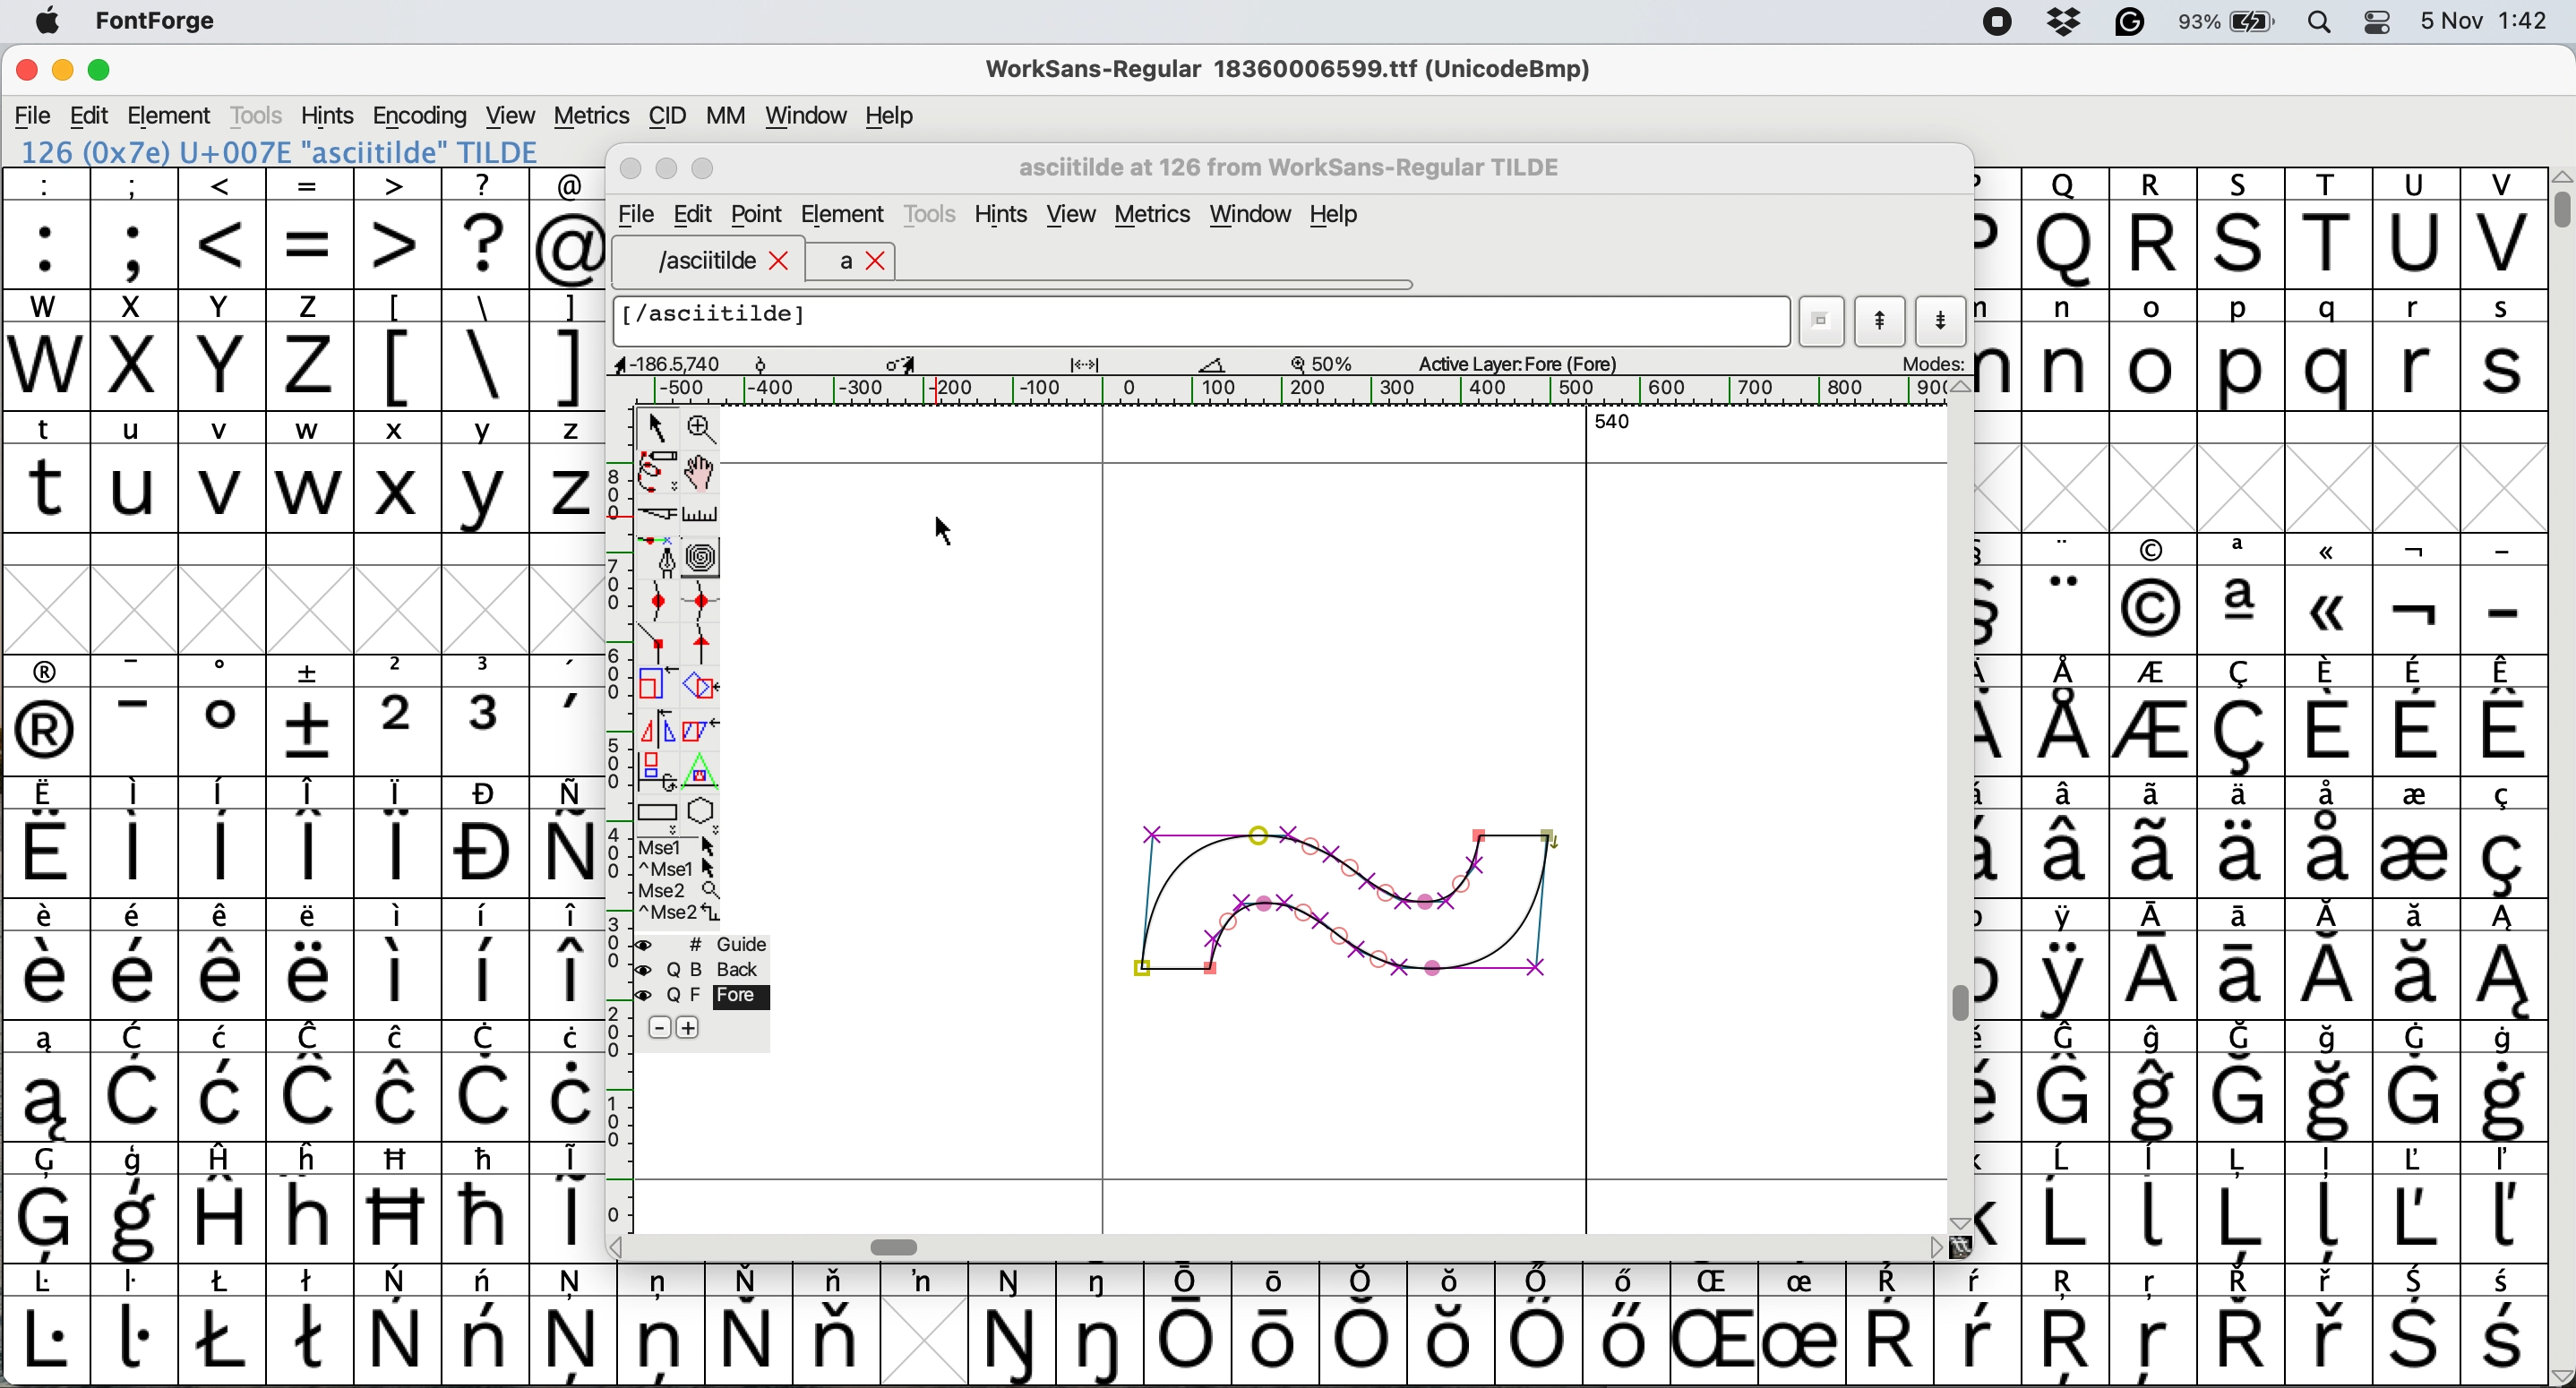  Describe the element at coordinates (487, 1081) in the screenshot. I see `symbol` at that location.